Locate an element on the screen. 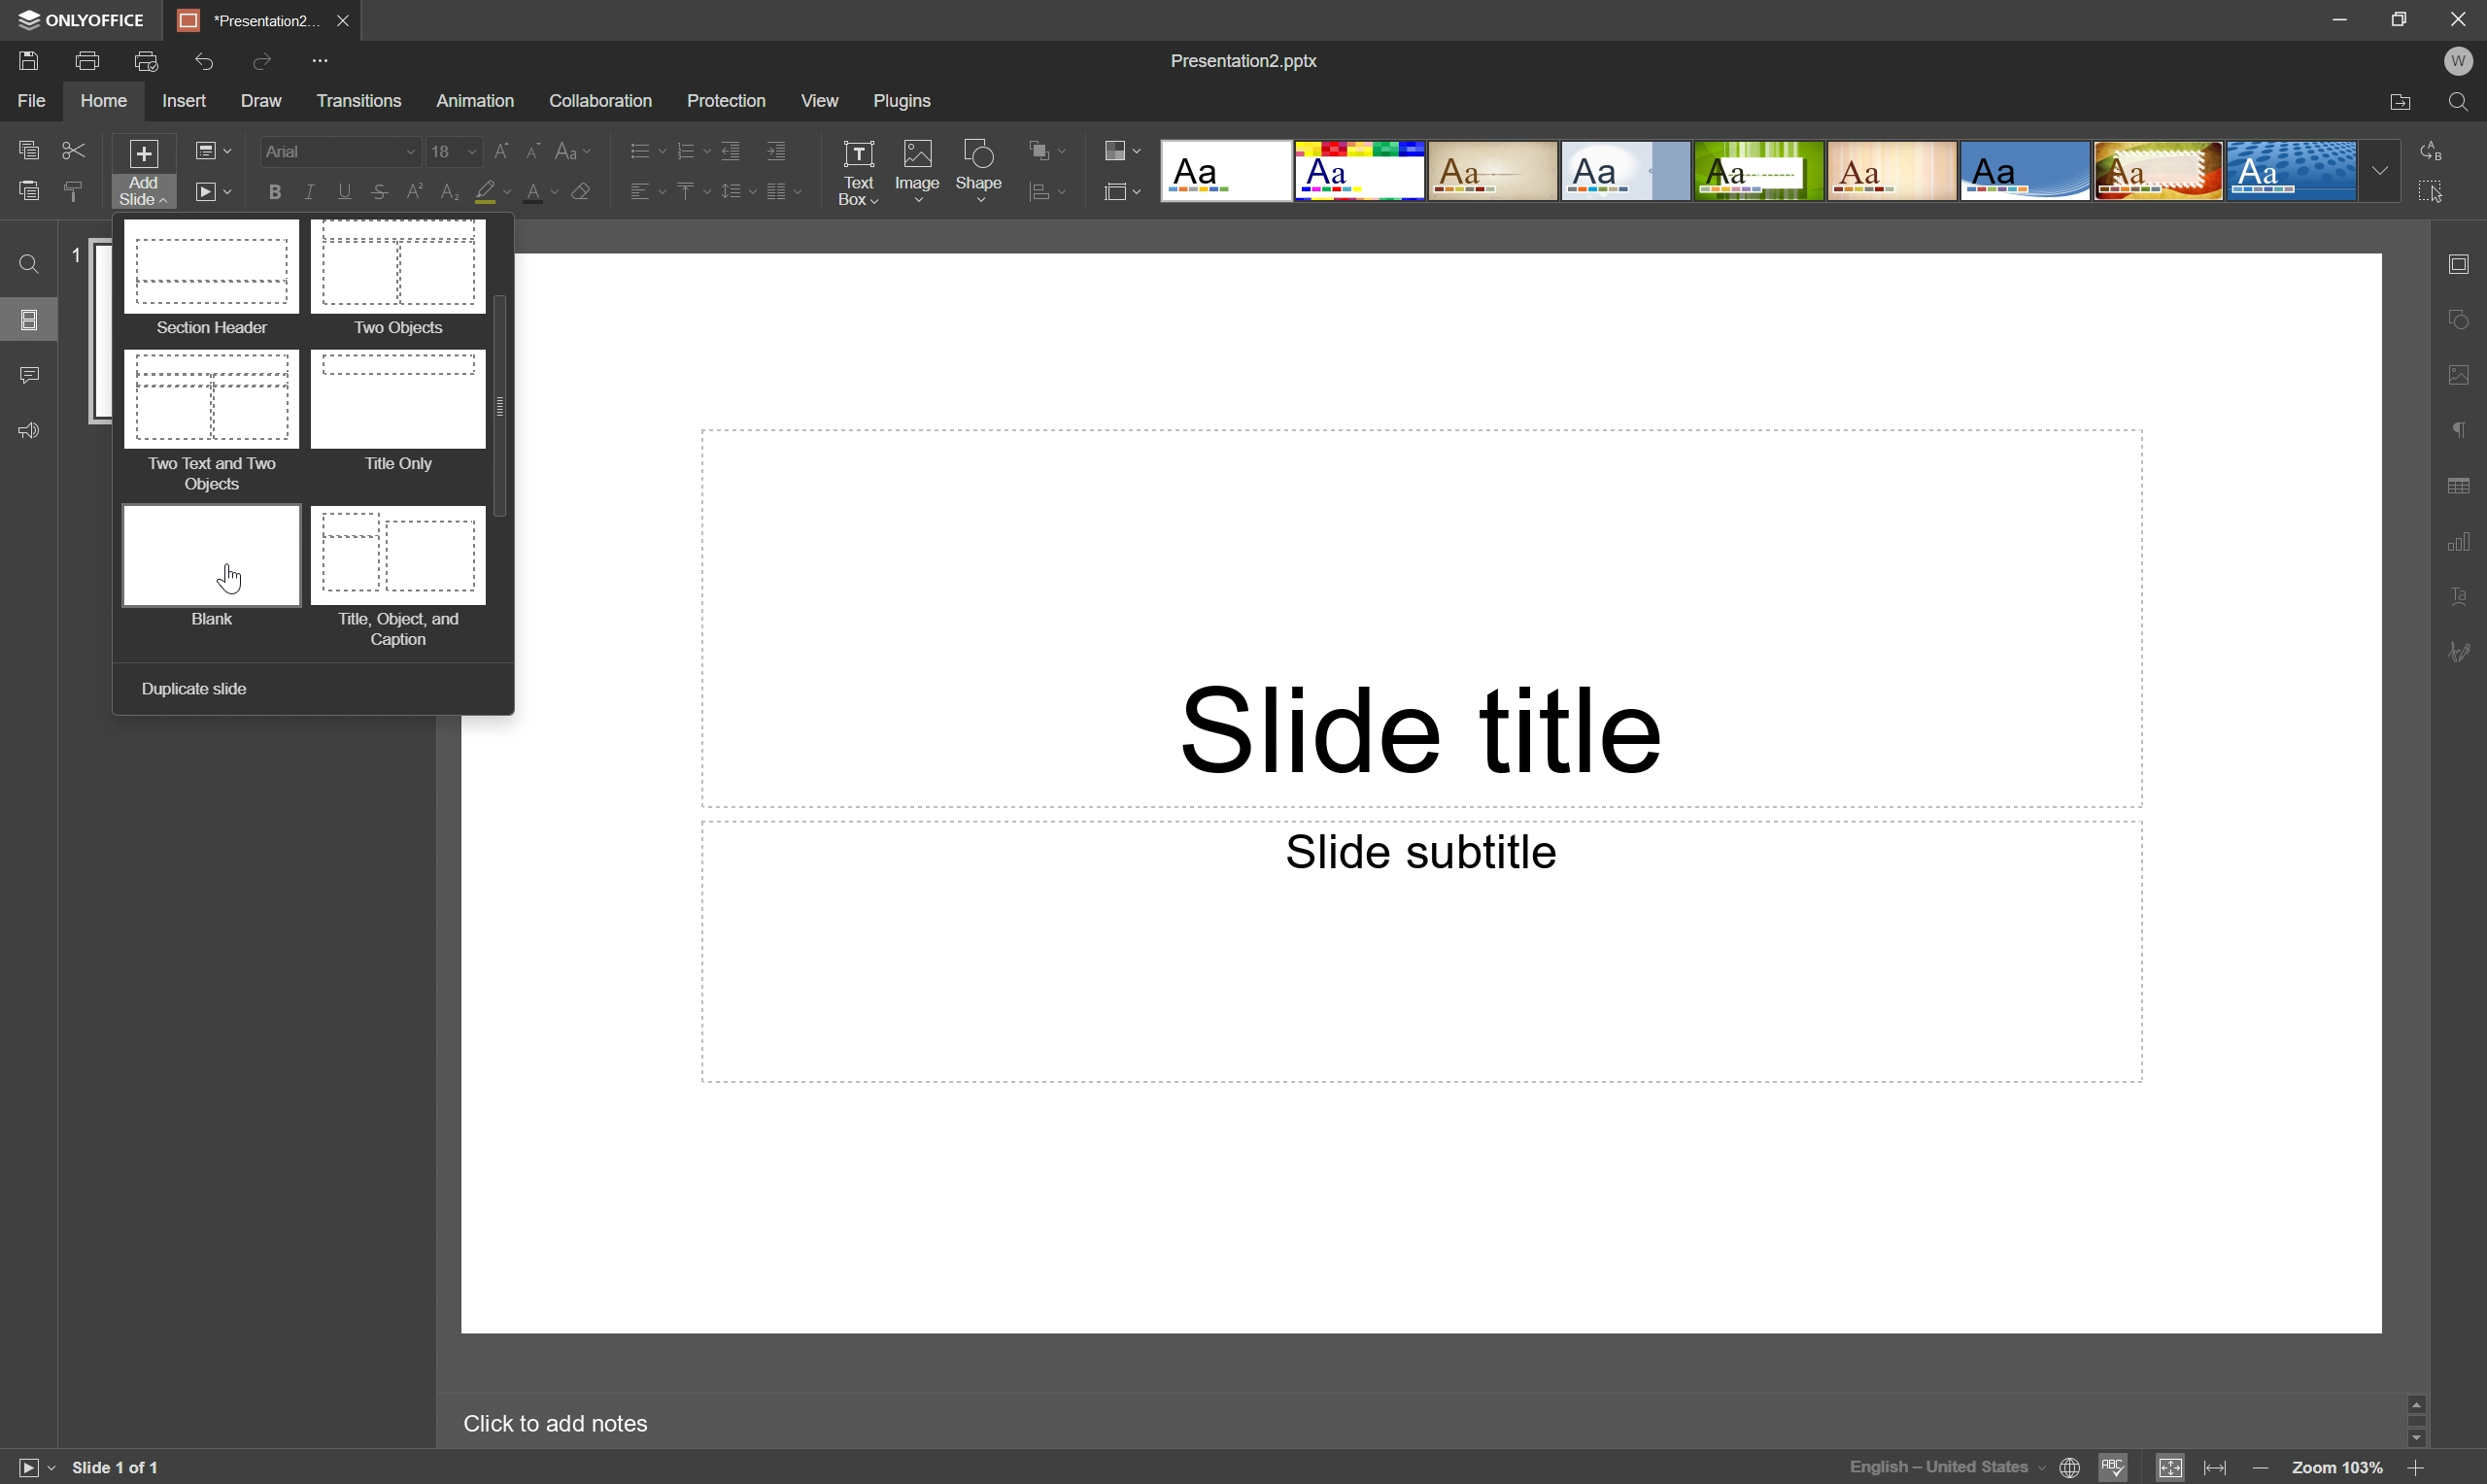  Minimize is located at coordinates (2344, 15).